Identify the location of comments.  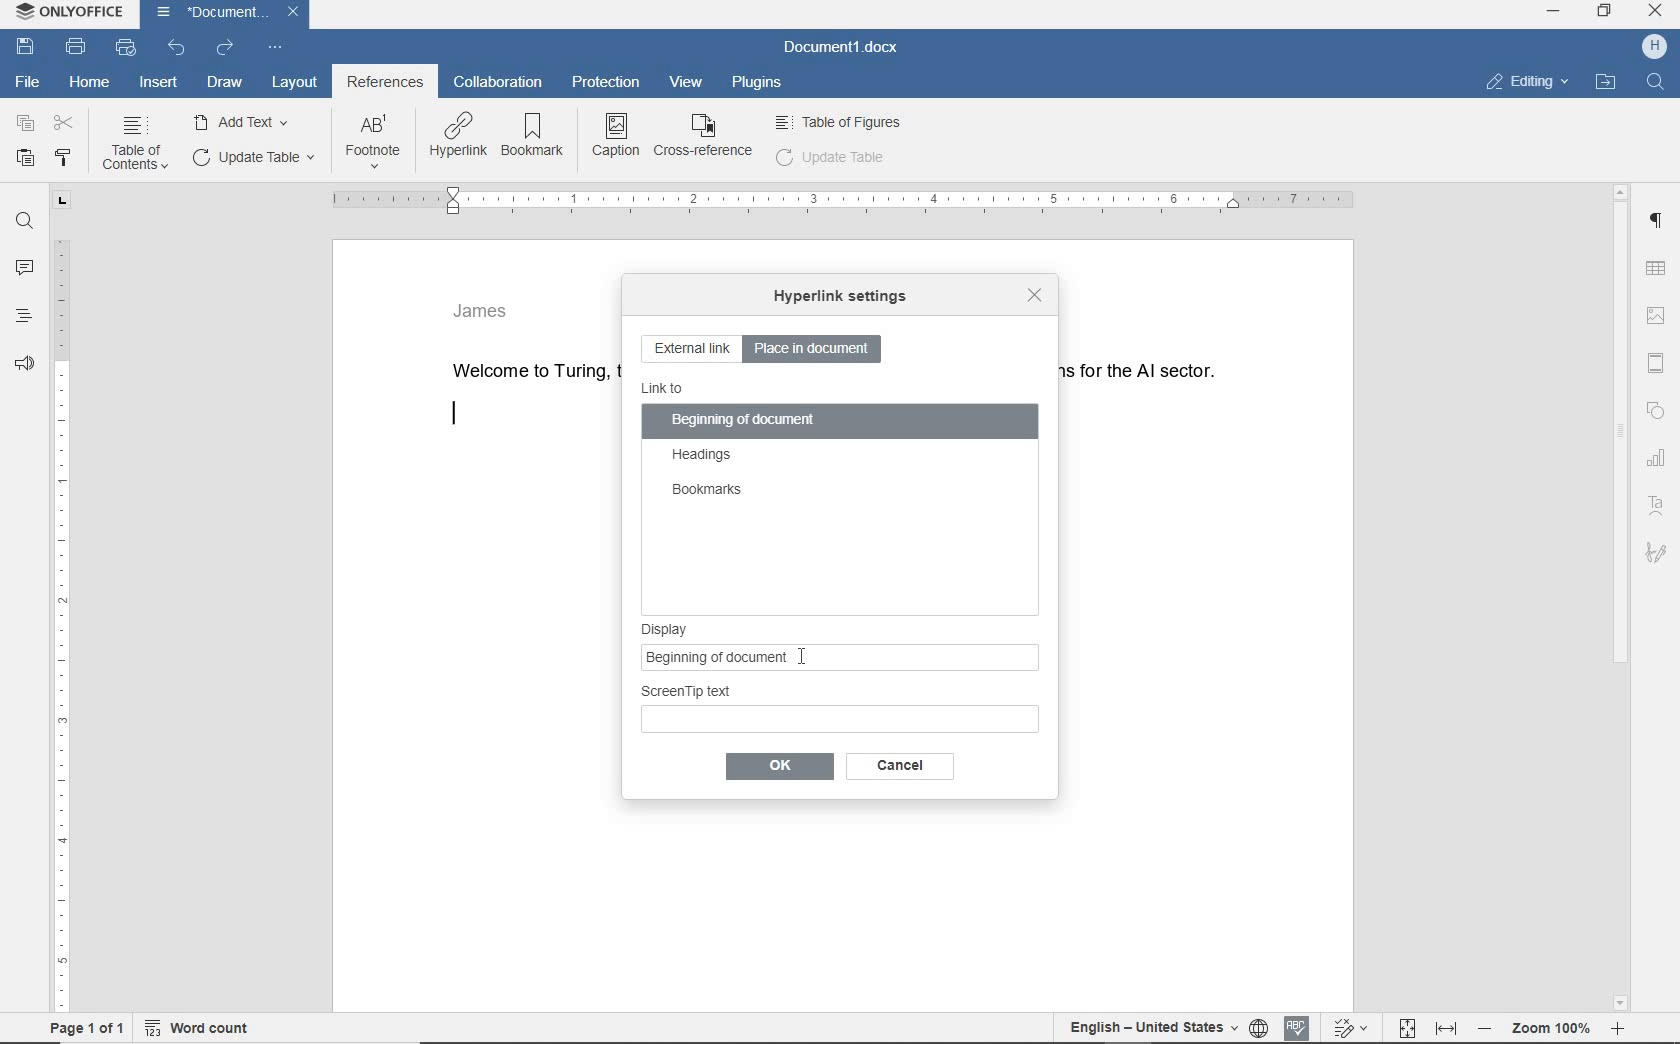
(26, 268).